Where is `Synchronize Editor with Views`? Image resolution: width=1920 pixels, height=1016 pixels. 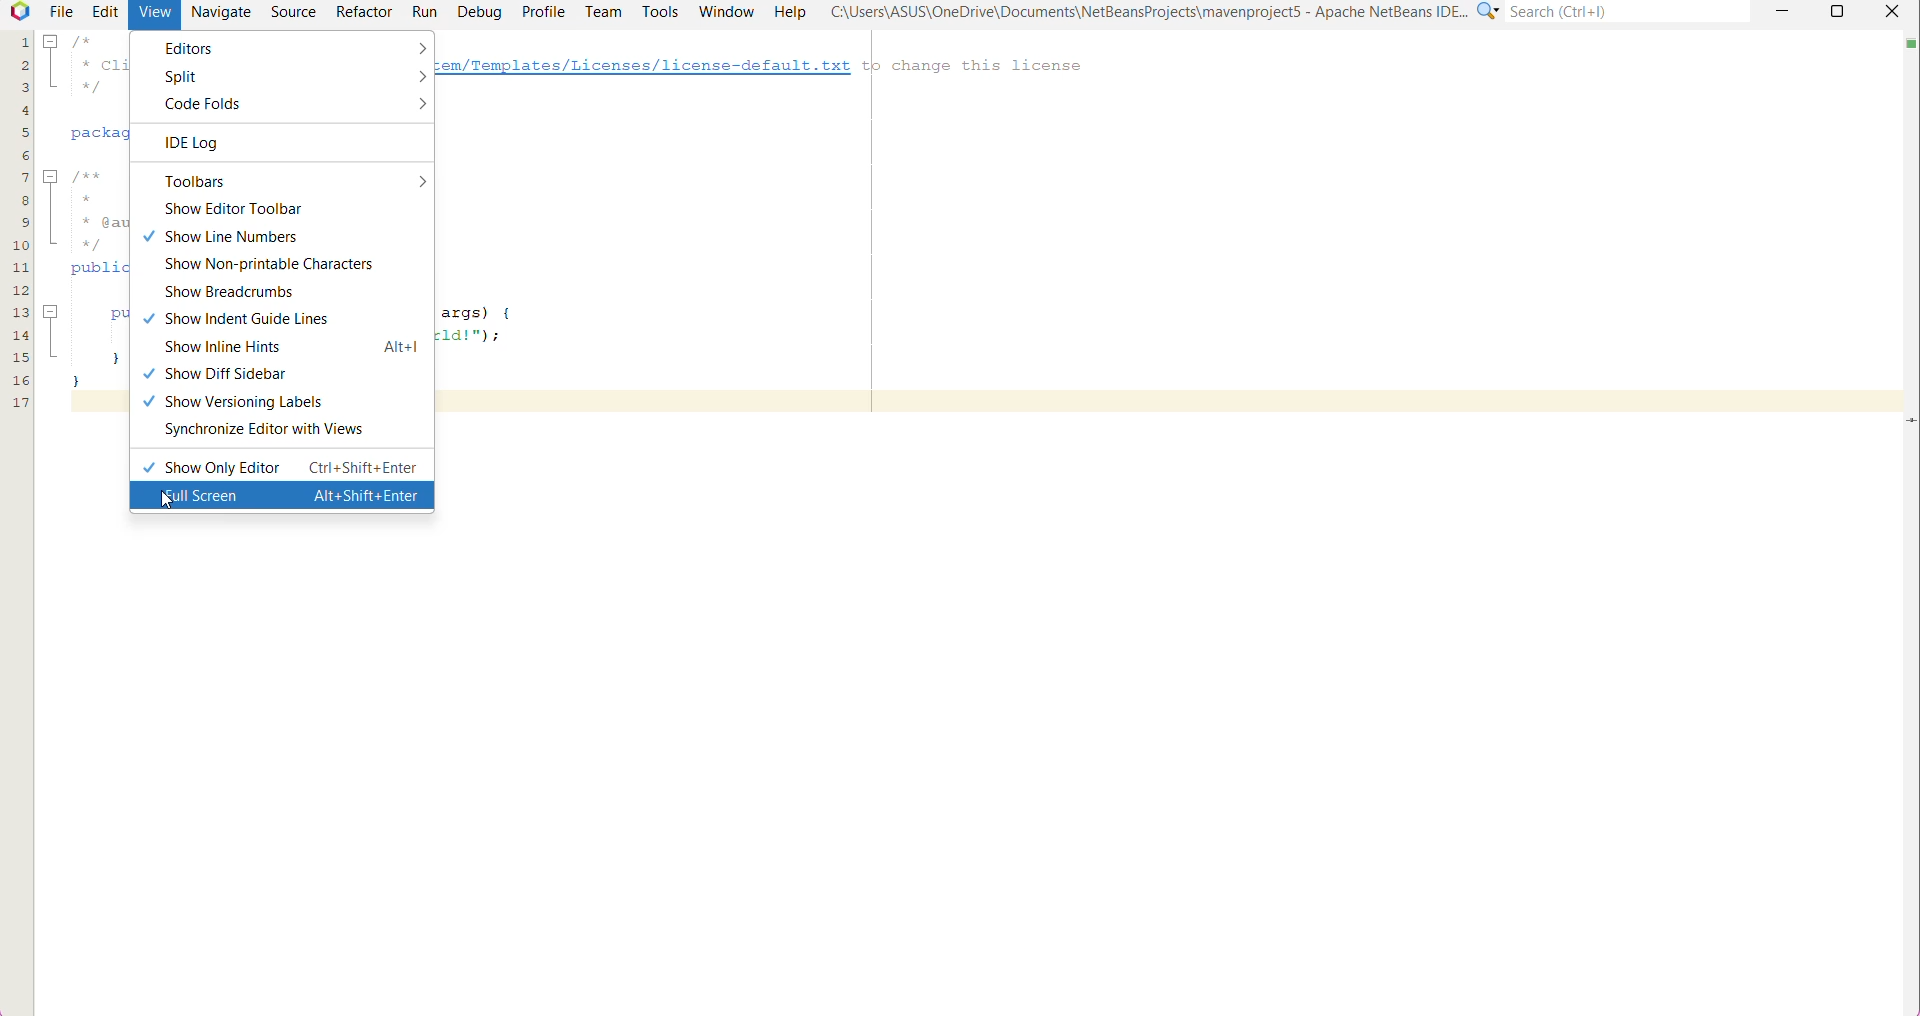
Synchronize Editor with Views is located at coordinates (282, 432).